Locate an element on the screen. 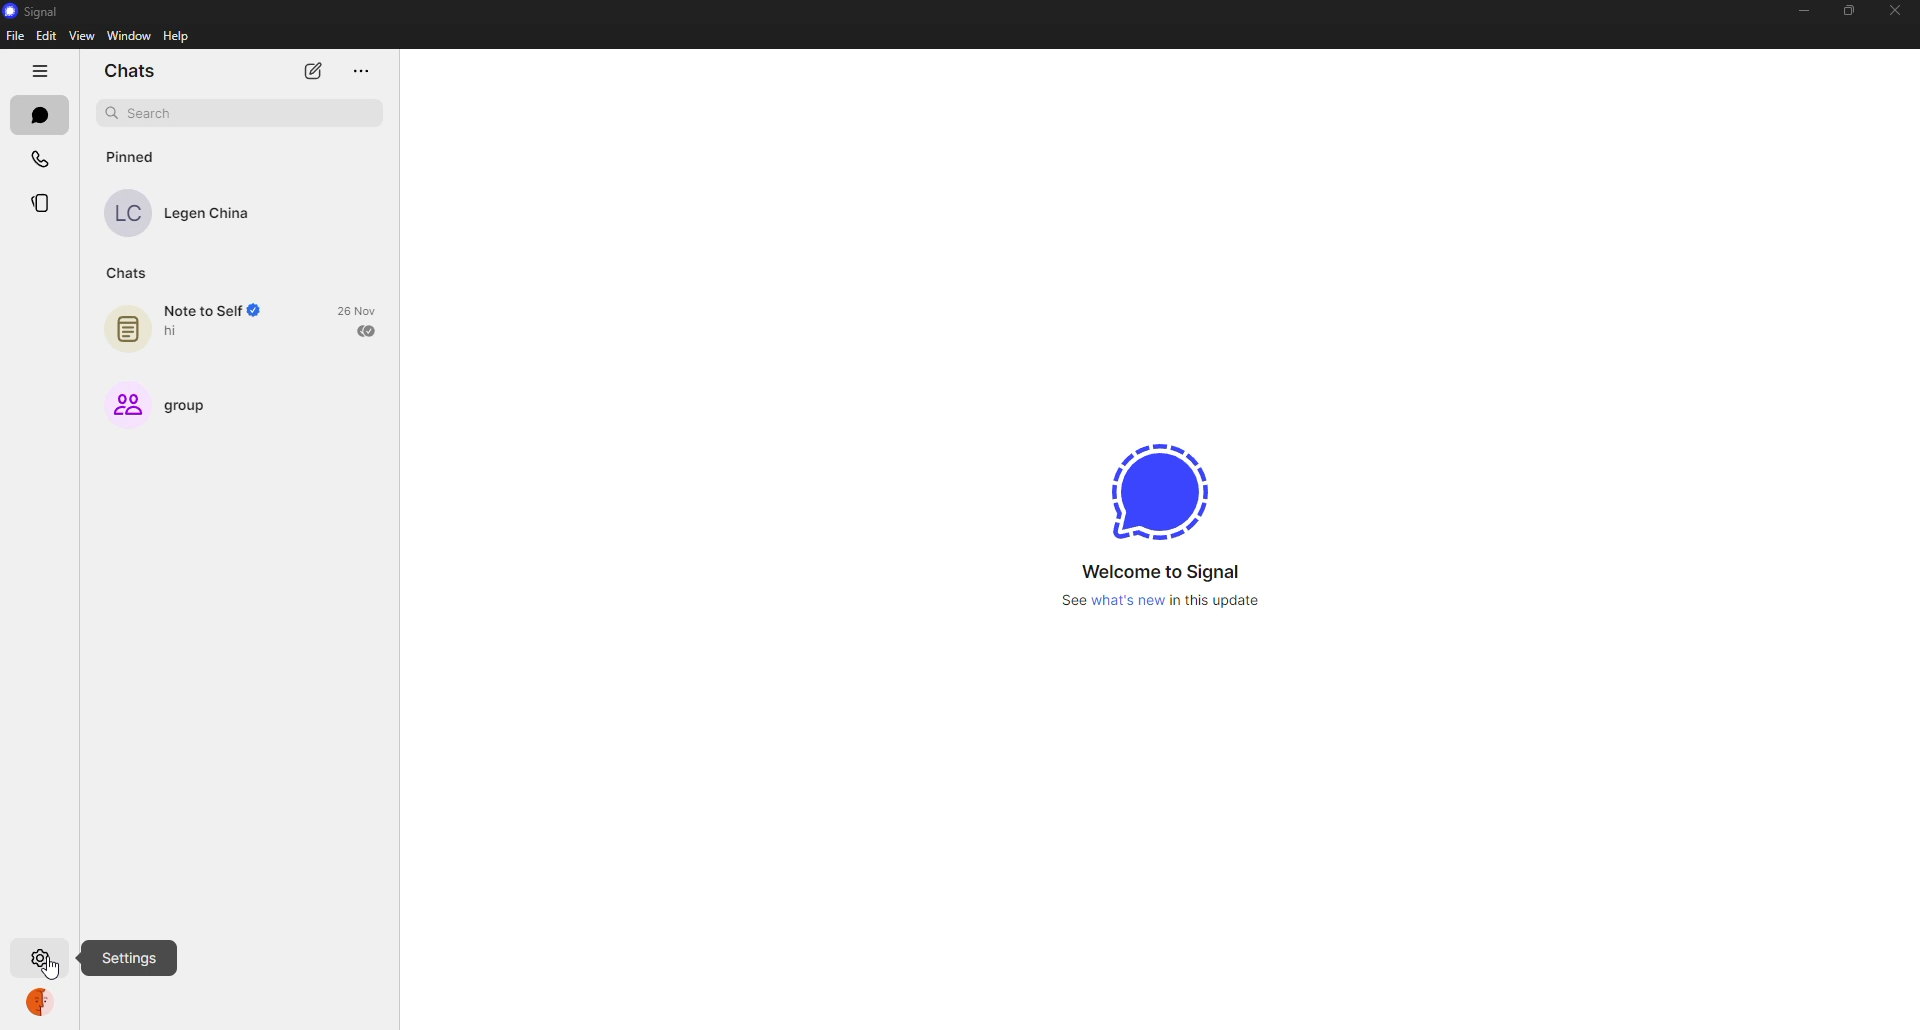 The width and height of the screenshot is (1920, 1030). file is located at coordinates (15, 35).